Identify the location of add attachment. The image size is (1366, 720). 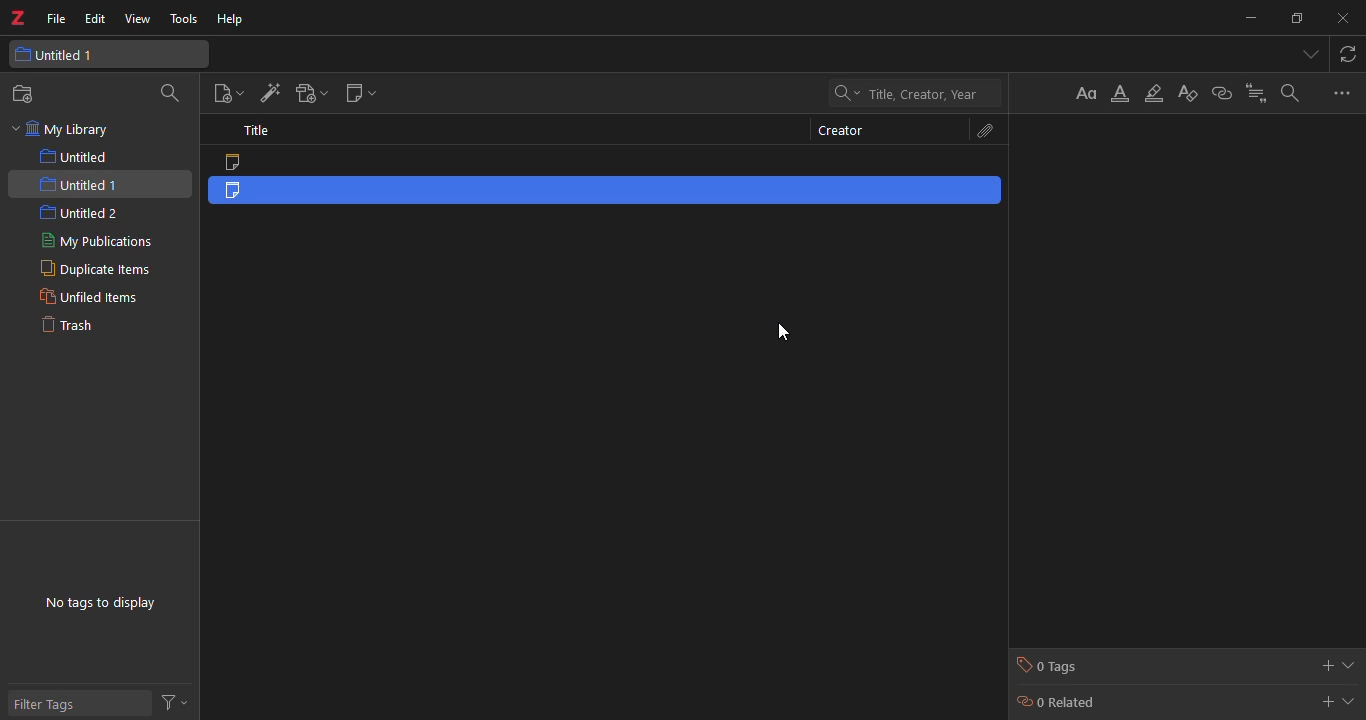
(306, 92).